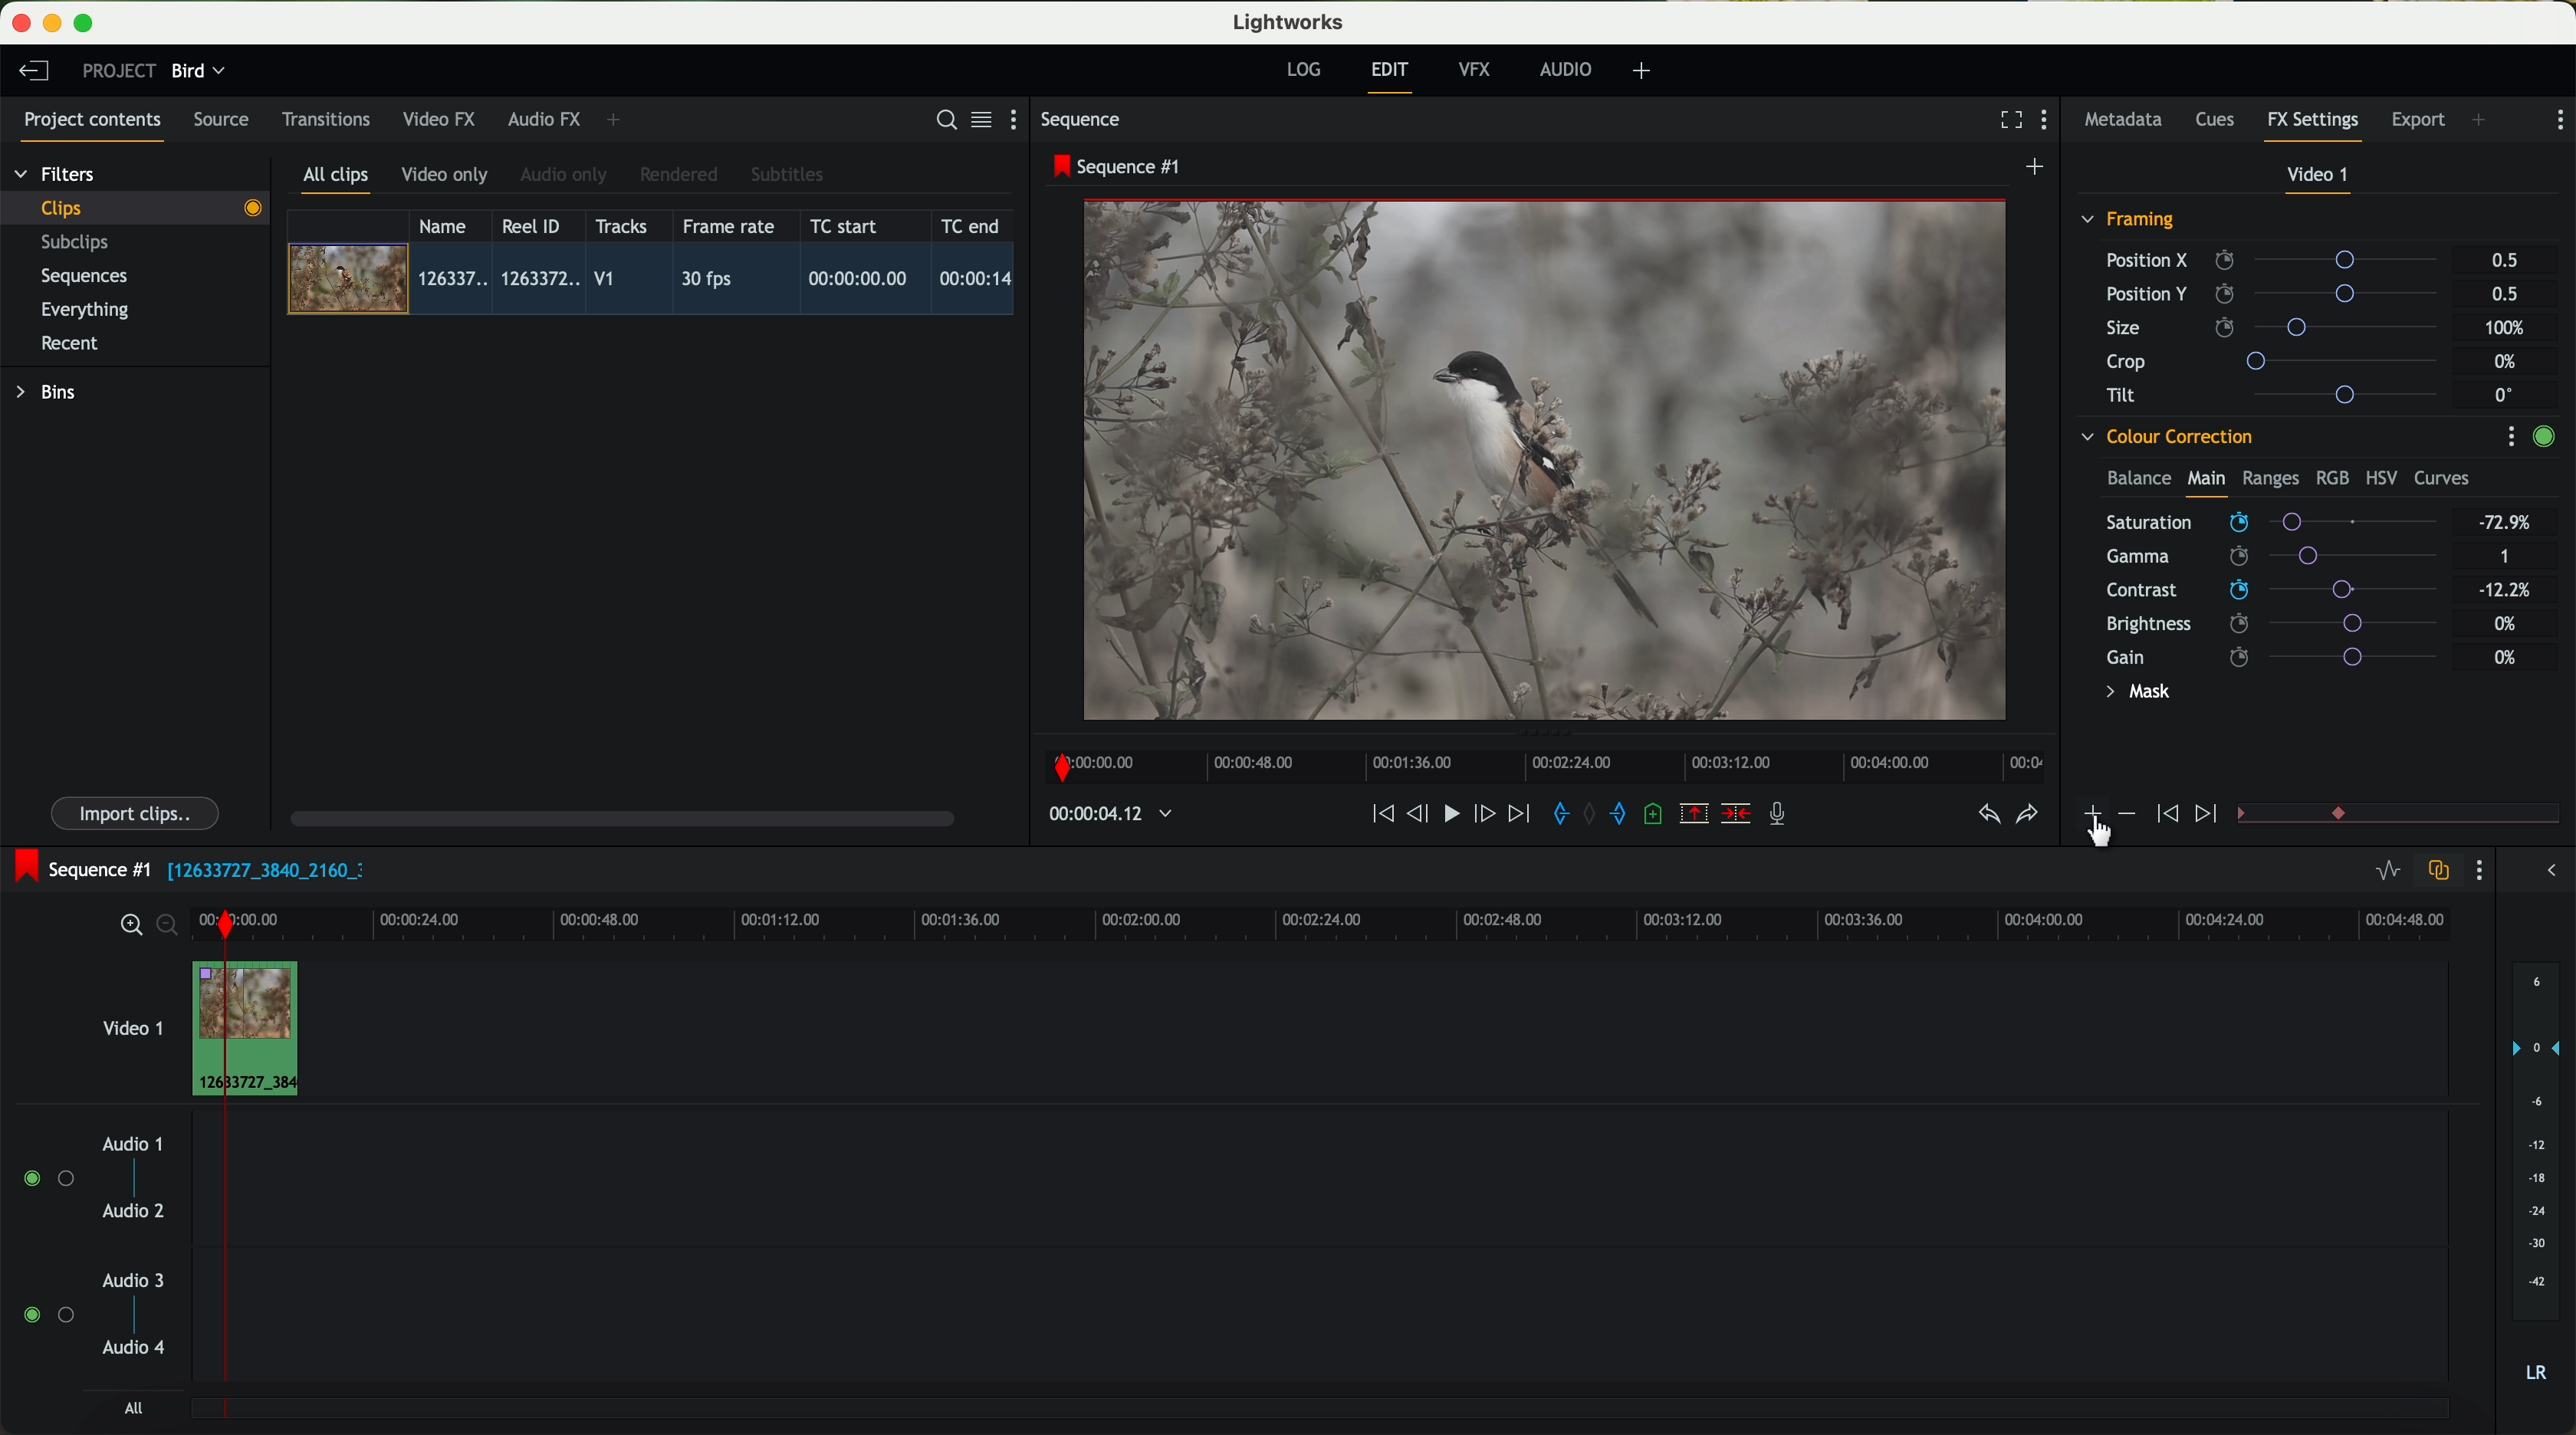 This screenshot has width=2576, height=1435. What do you see at coordinates (138, 812) in the screenshot?
I see `import clips` at bounding box center [138, 812].